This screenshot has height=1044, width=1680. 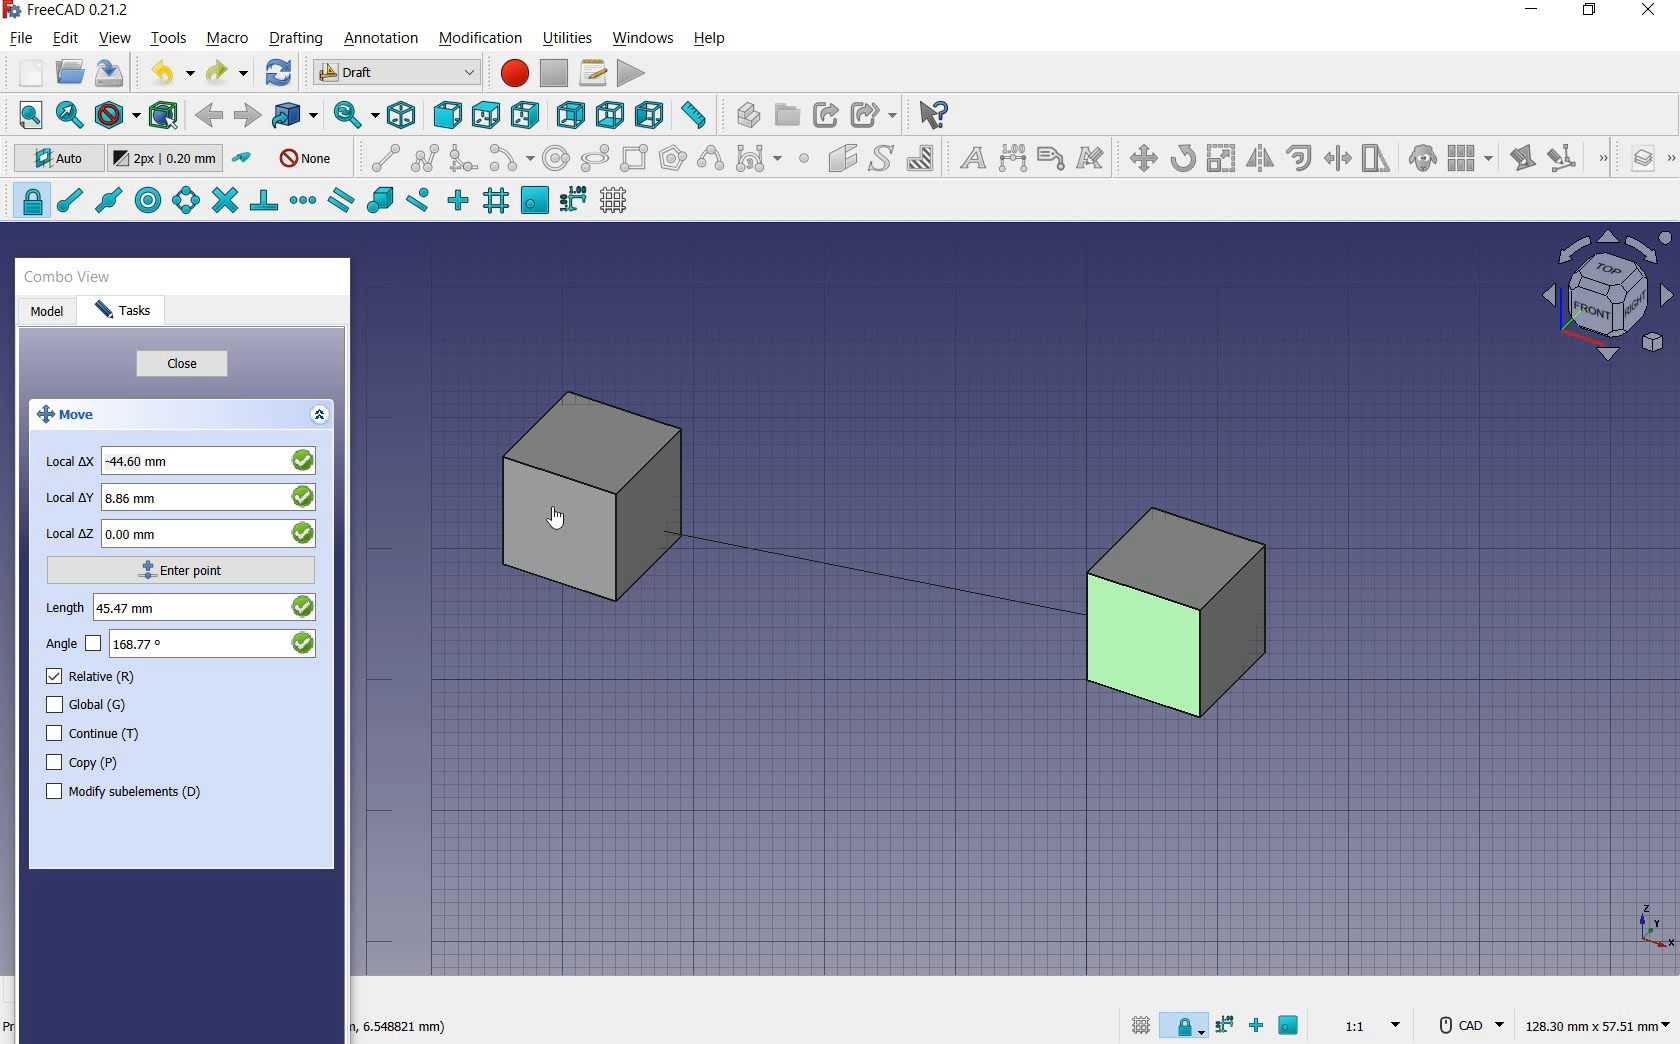 What do you see at coordinates (1290, 1026) in the screenshot?
I see `snap working plane` at bounding box center [1290, 1026].